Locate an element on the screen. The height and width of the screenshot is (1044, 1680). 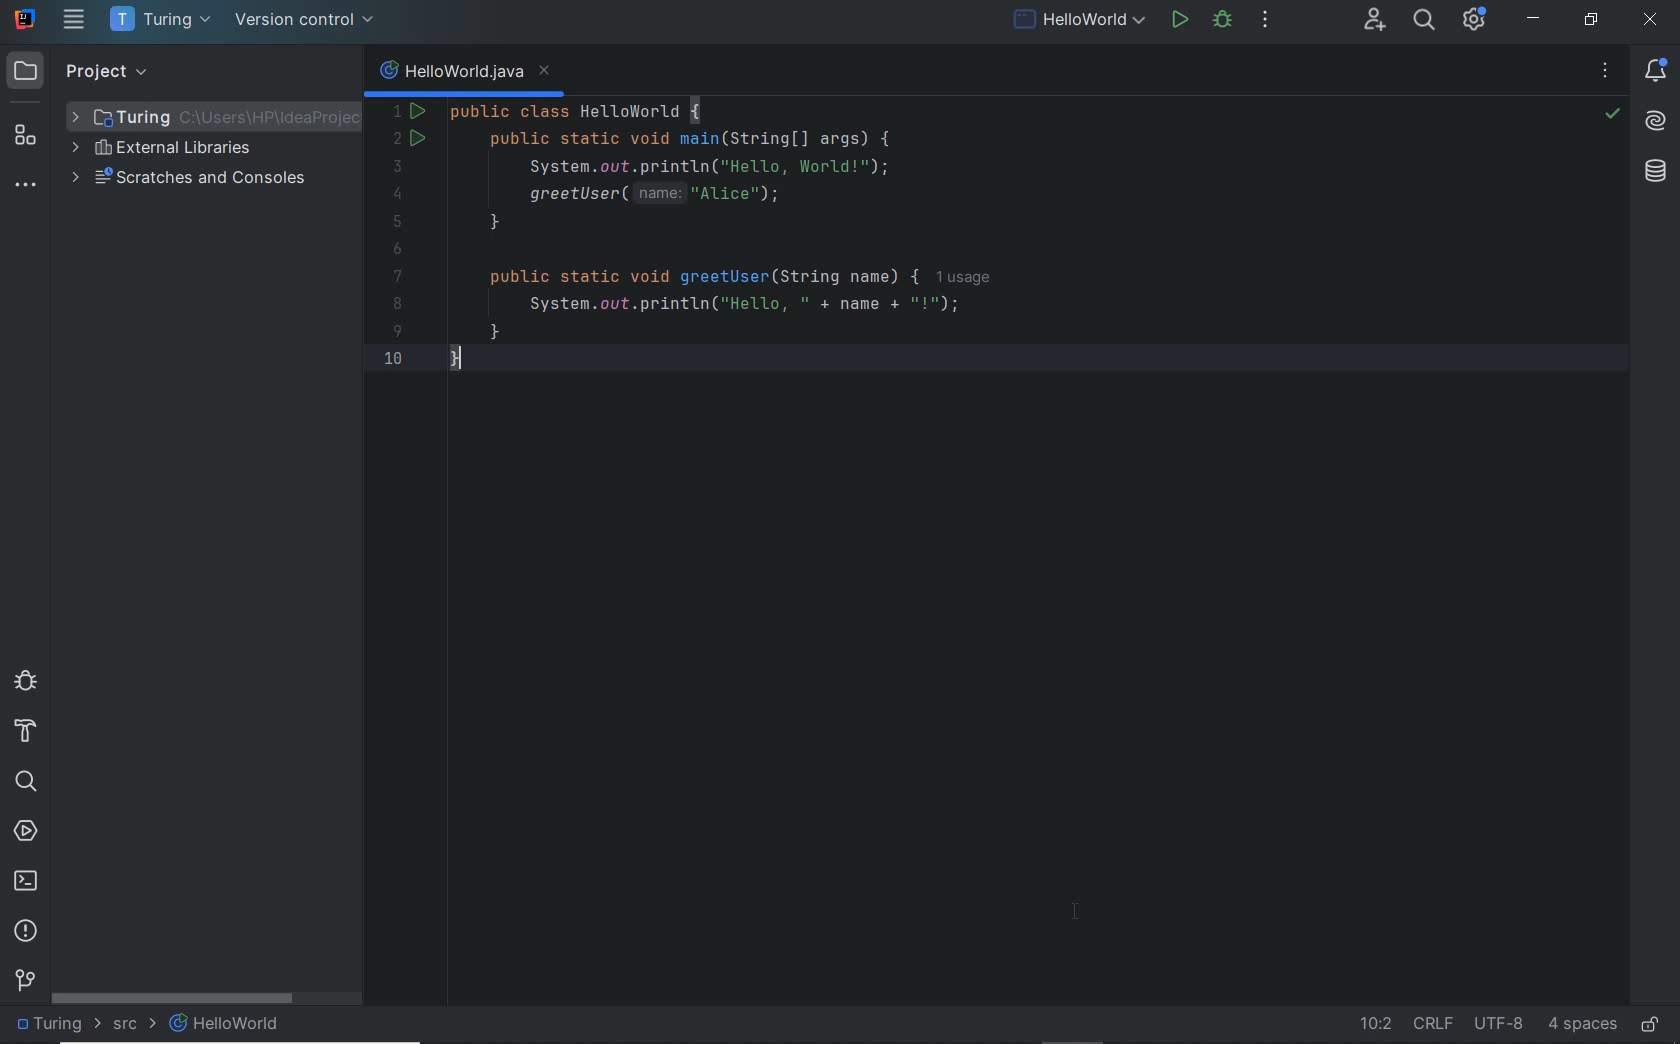
system name is located at coordinates (26, 19).